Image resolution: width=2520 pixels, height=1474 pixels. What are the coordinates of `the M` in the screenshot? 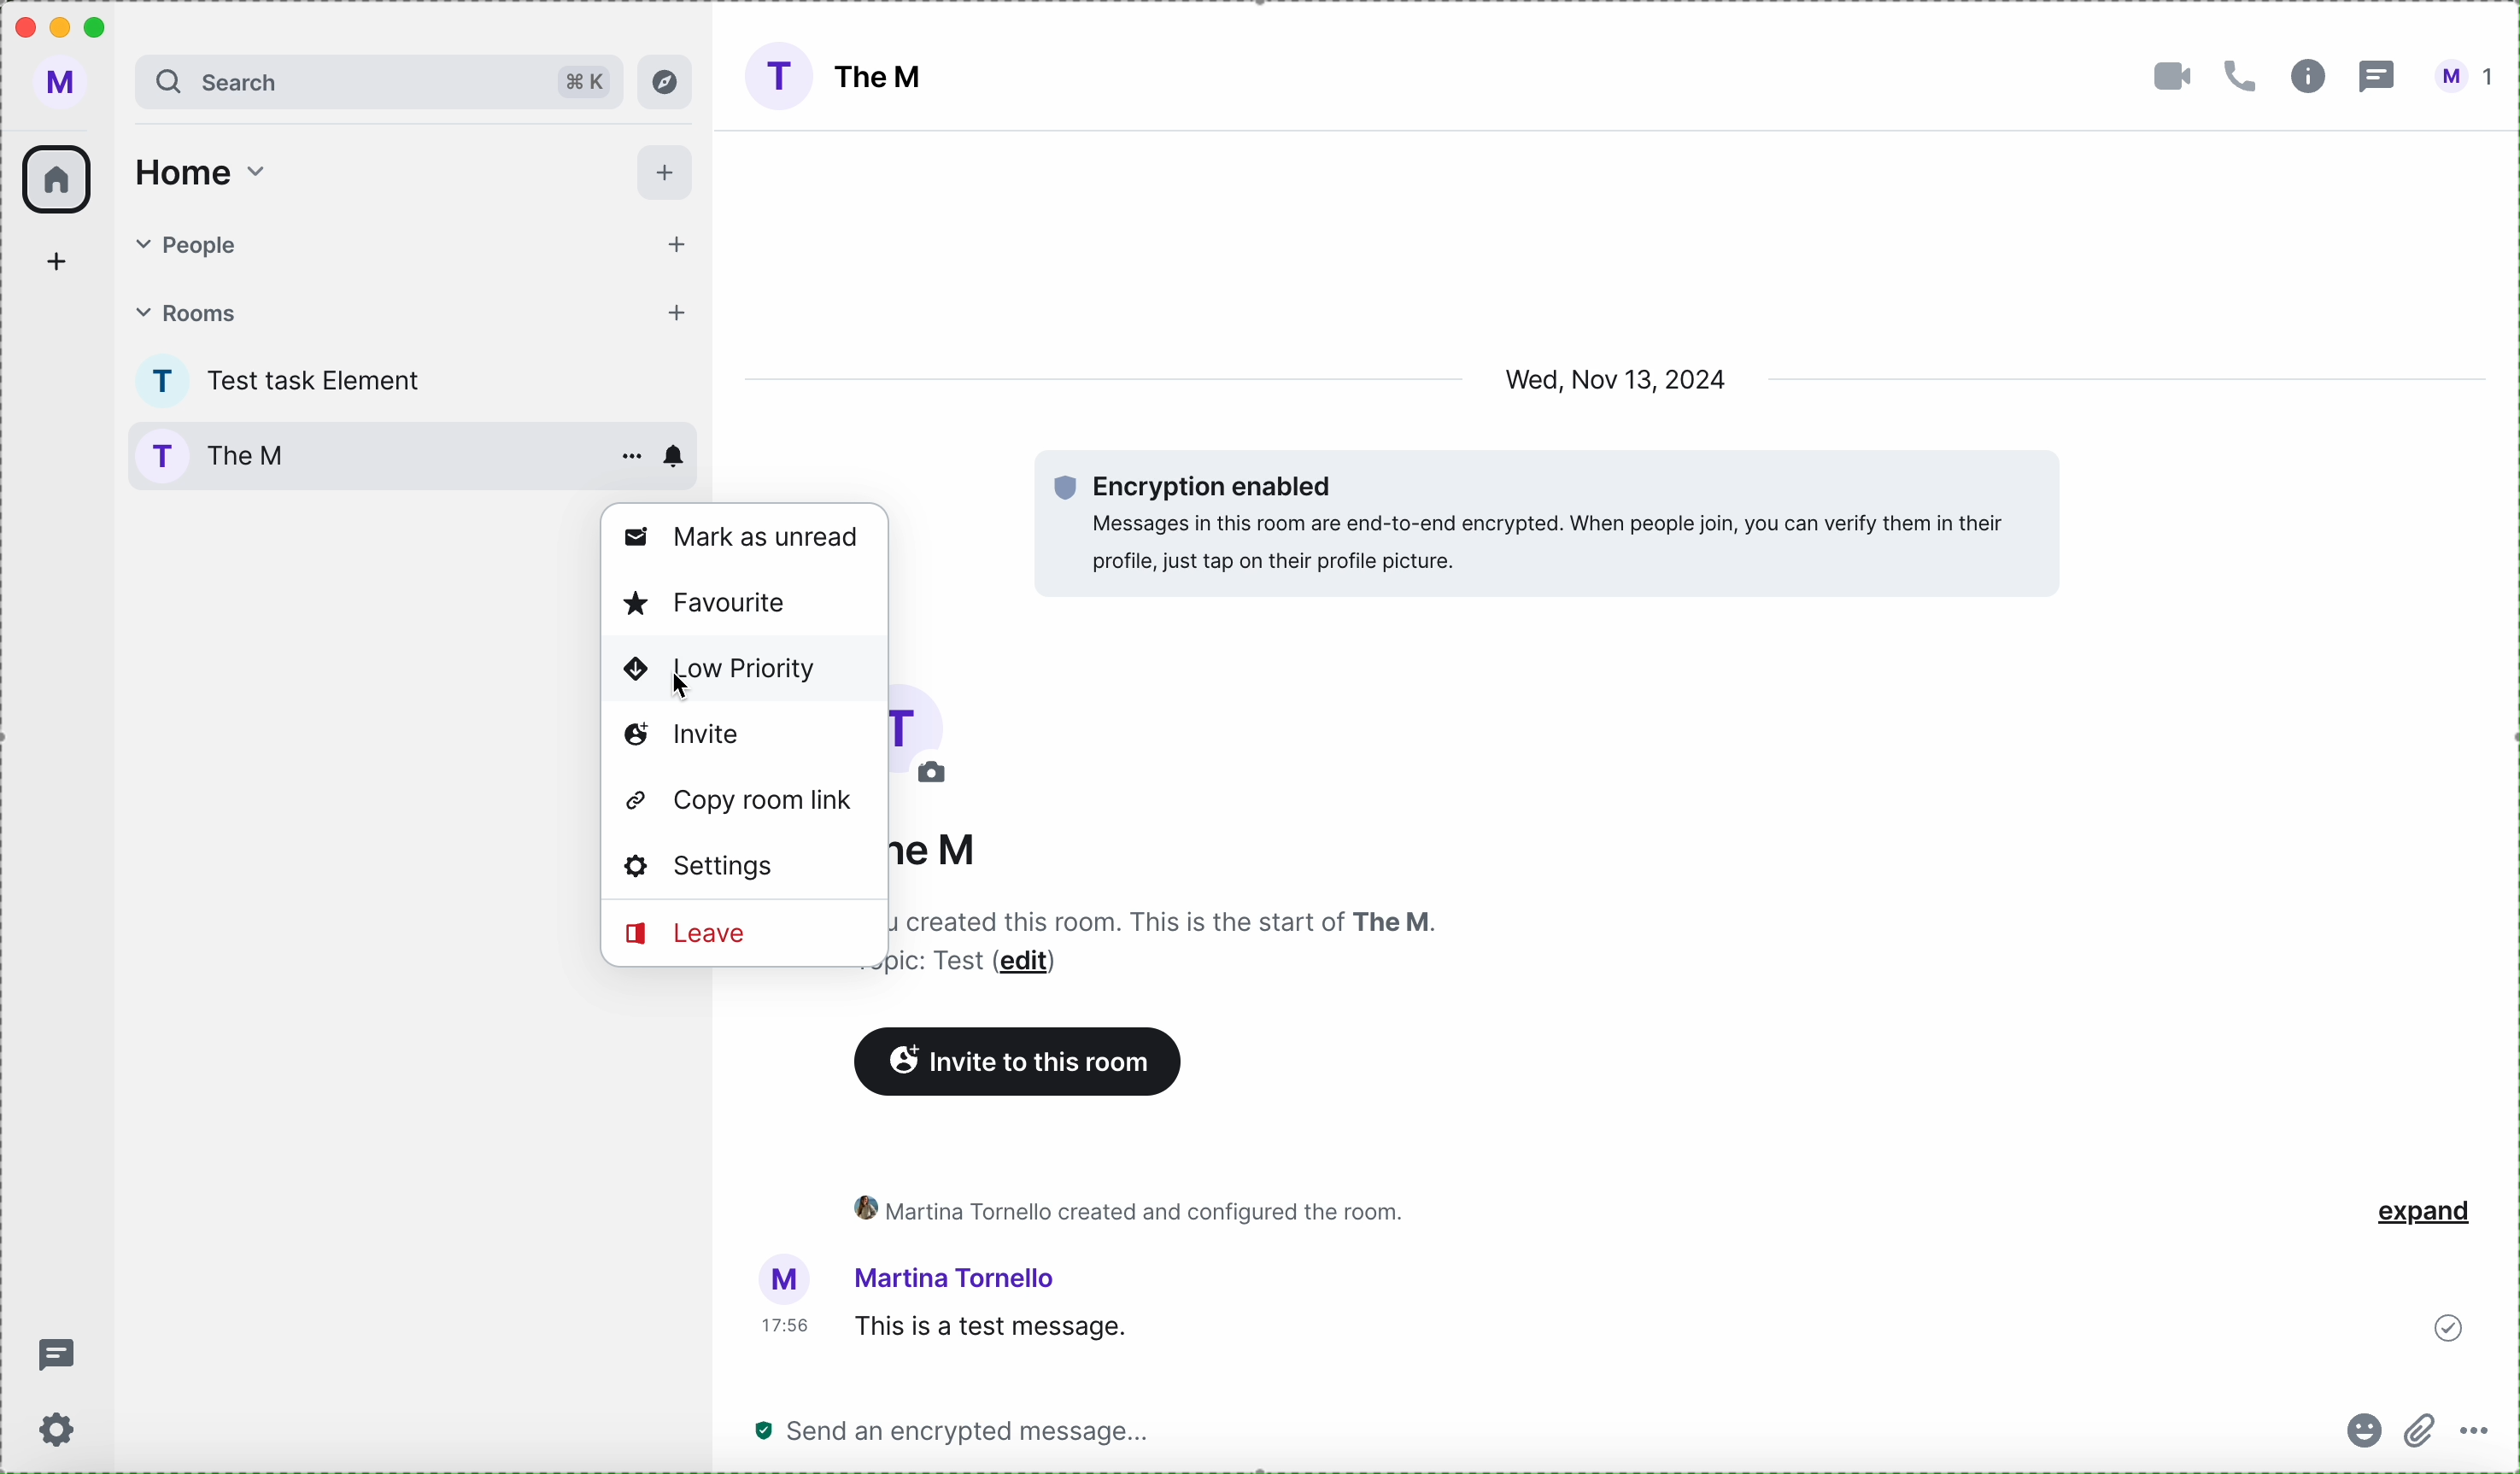 It's located at (939, 855).